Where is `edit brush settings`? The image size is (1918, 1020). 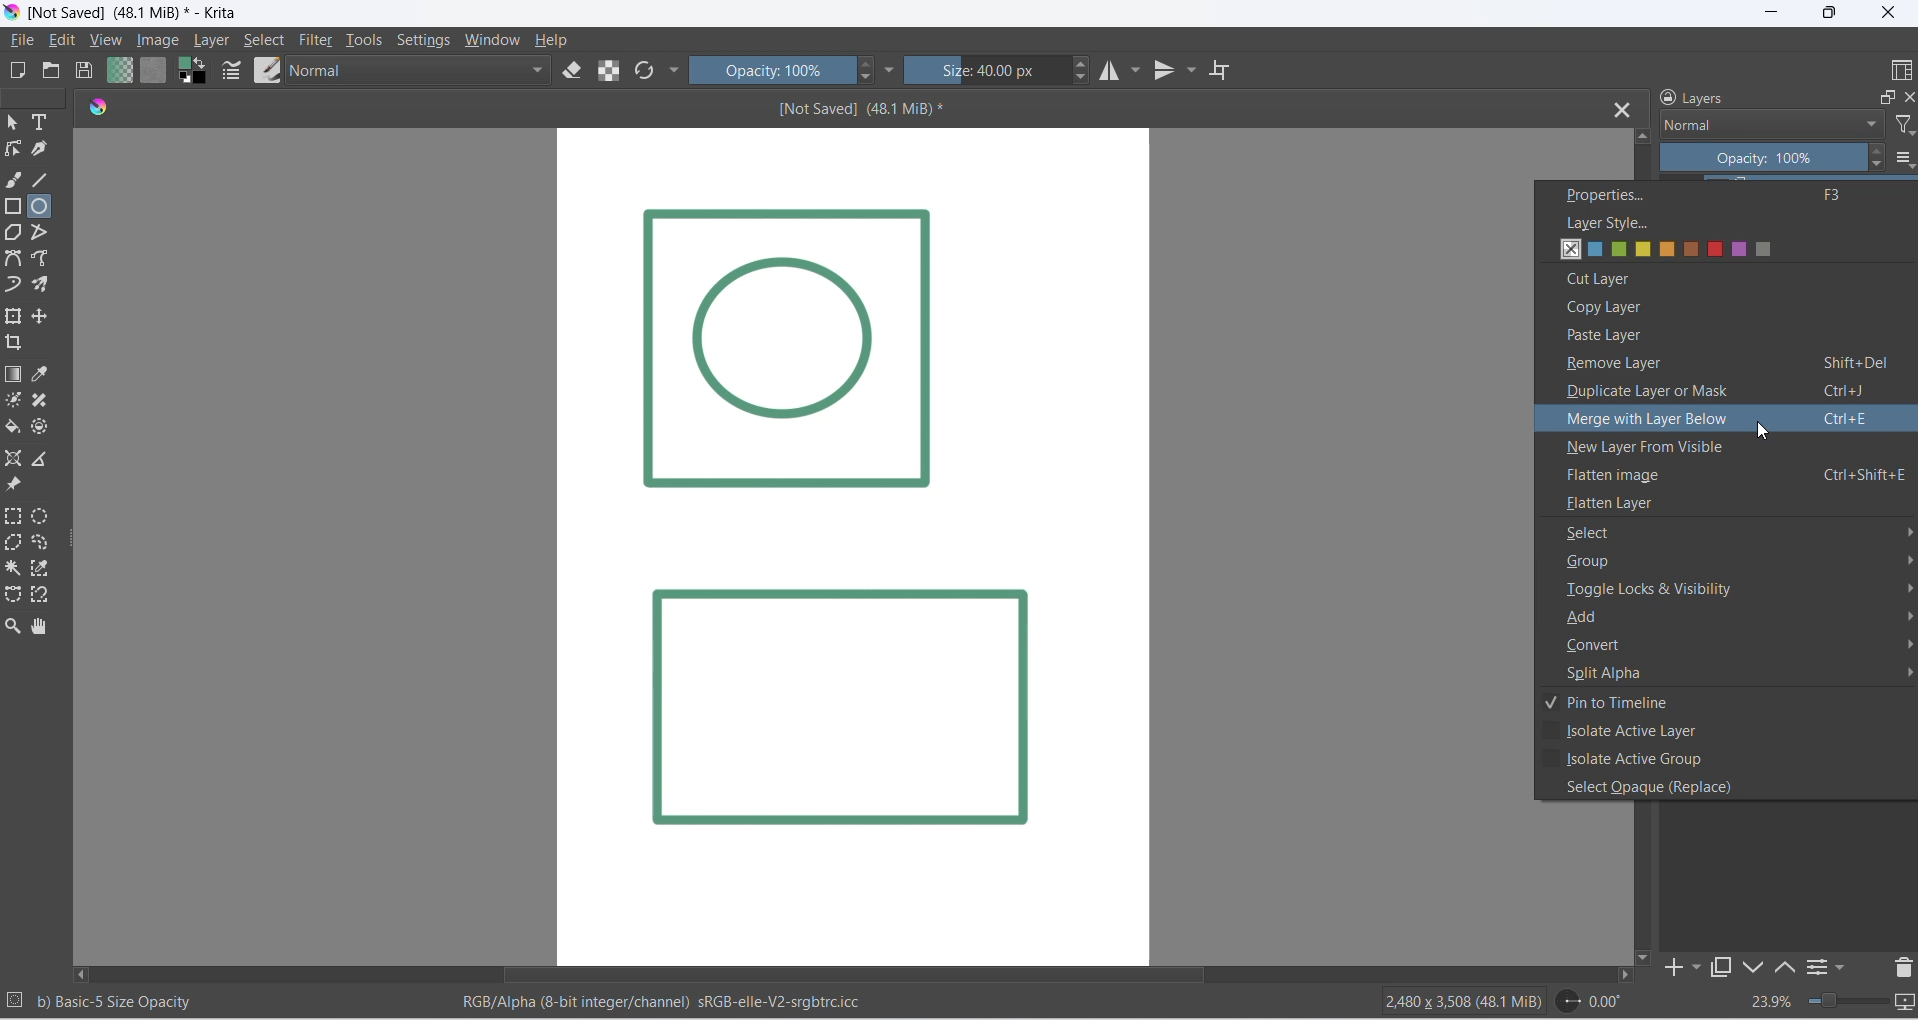
edit brush settings is located at coordinates (233, 74).